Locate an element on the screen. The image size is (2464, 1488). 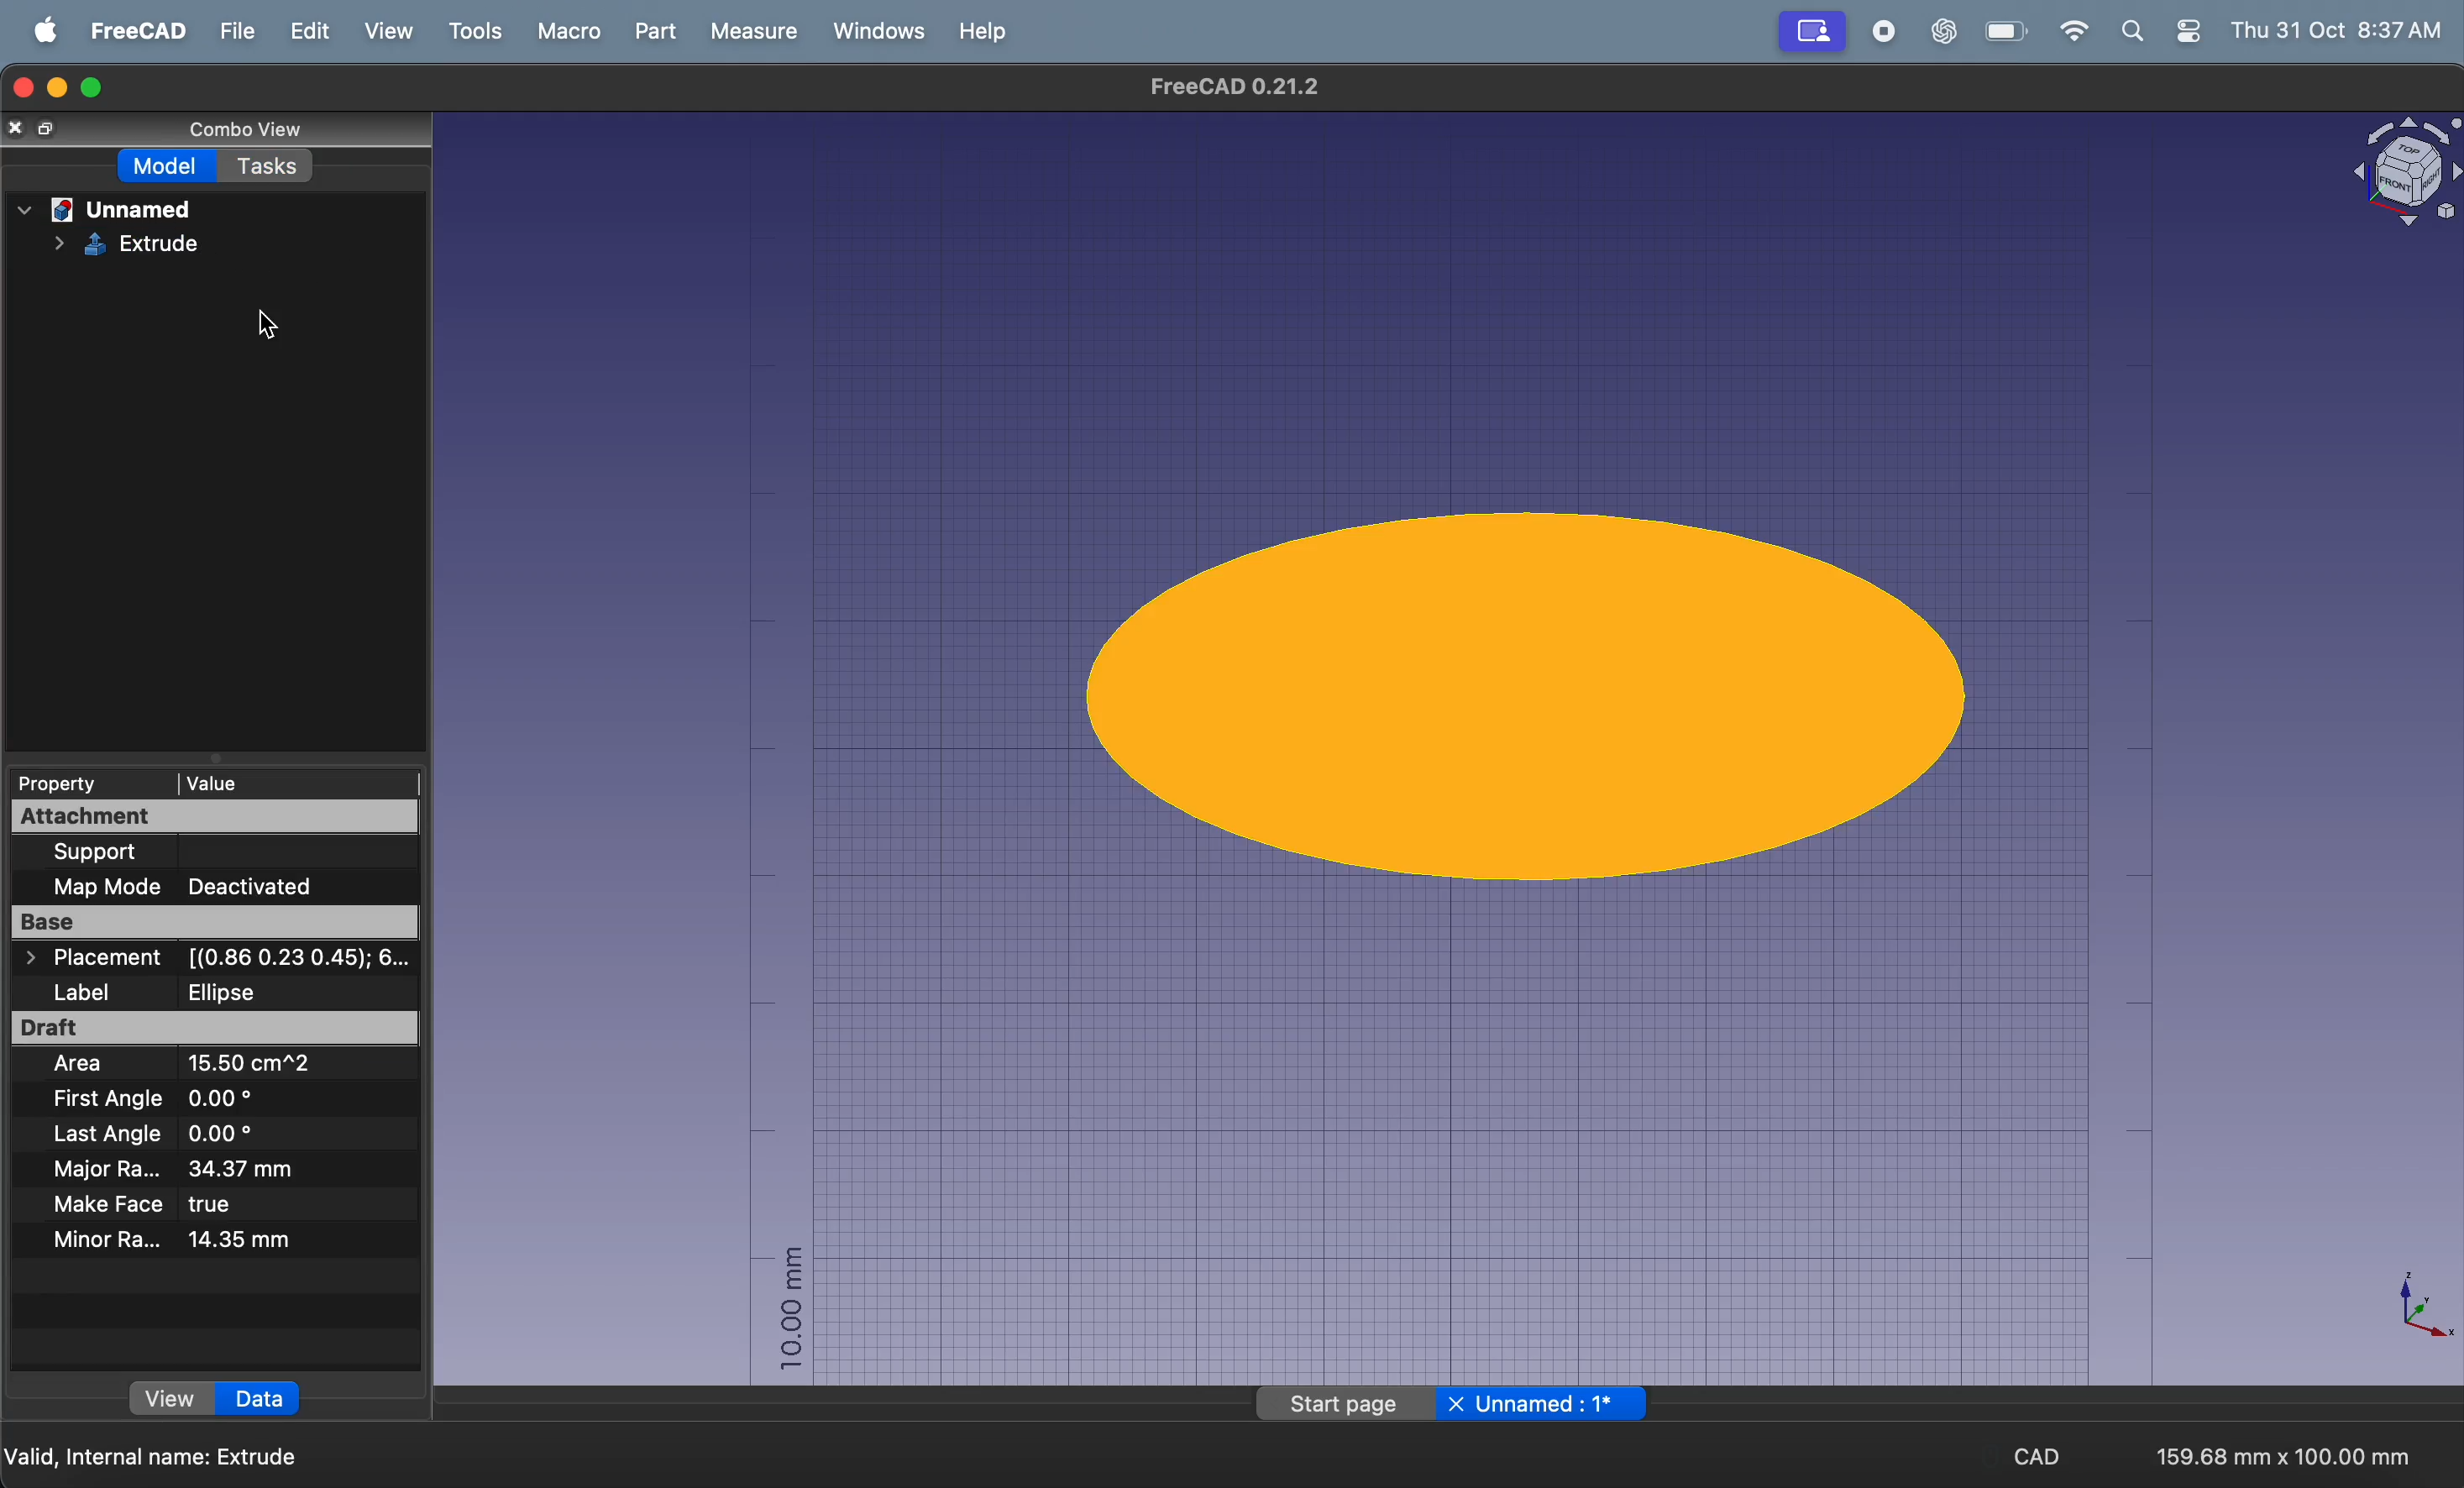
screen mirror is located at coordinates (1811, 33).